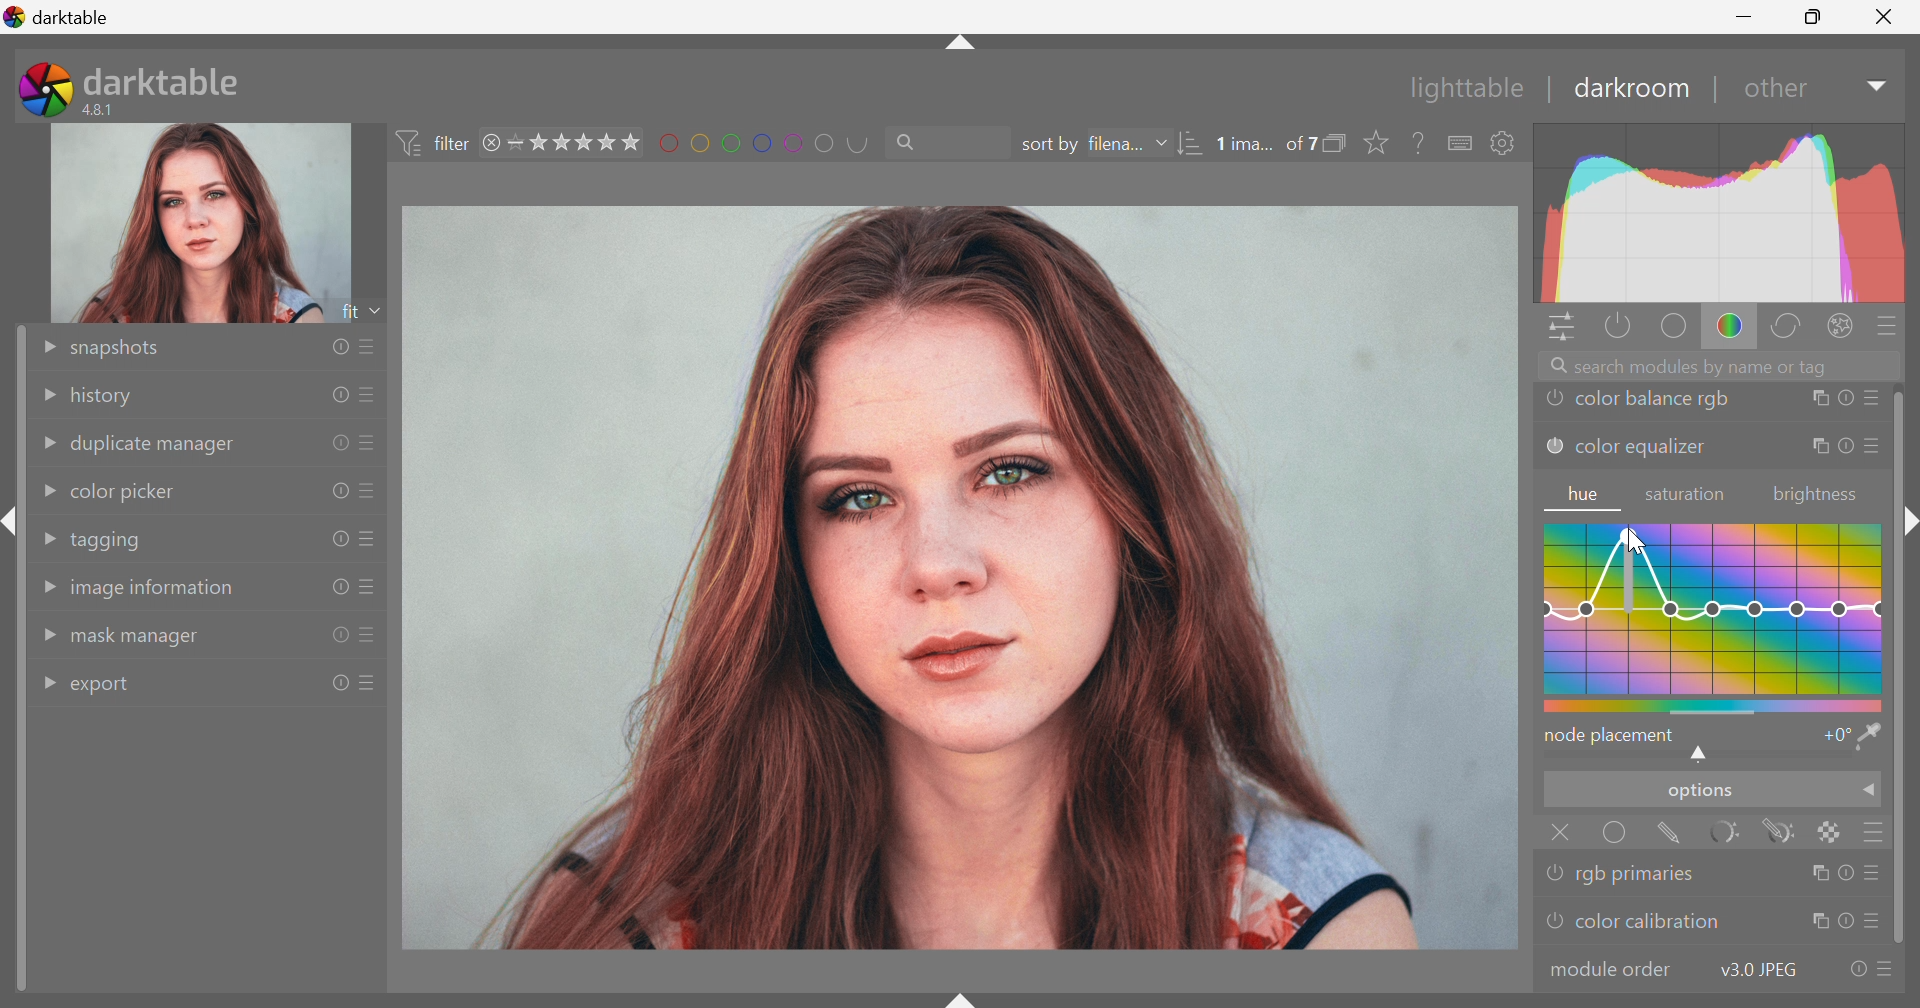  I want to click on Search, so click(914, 143).